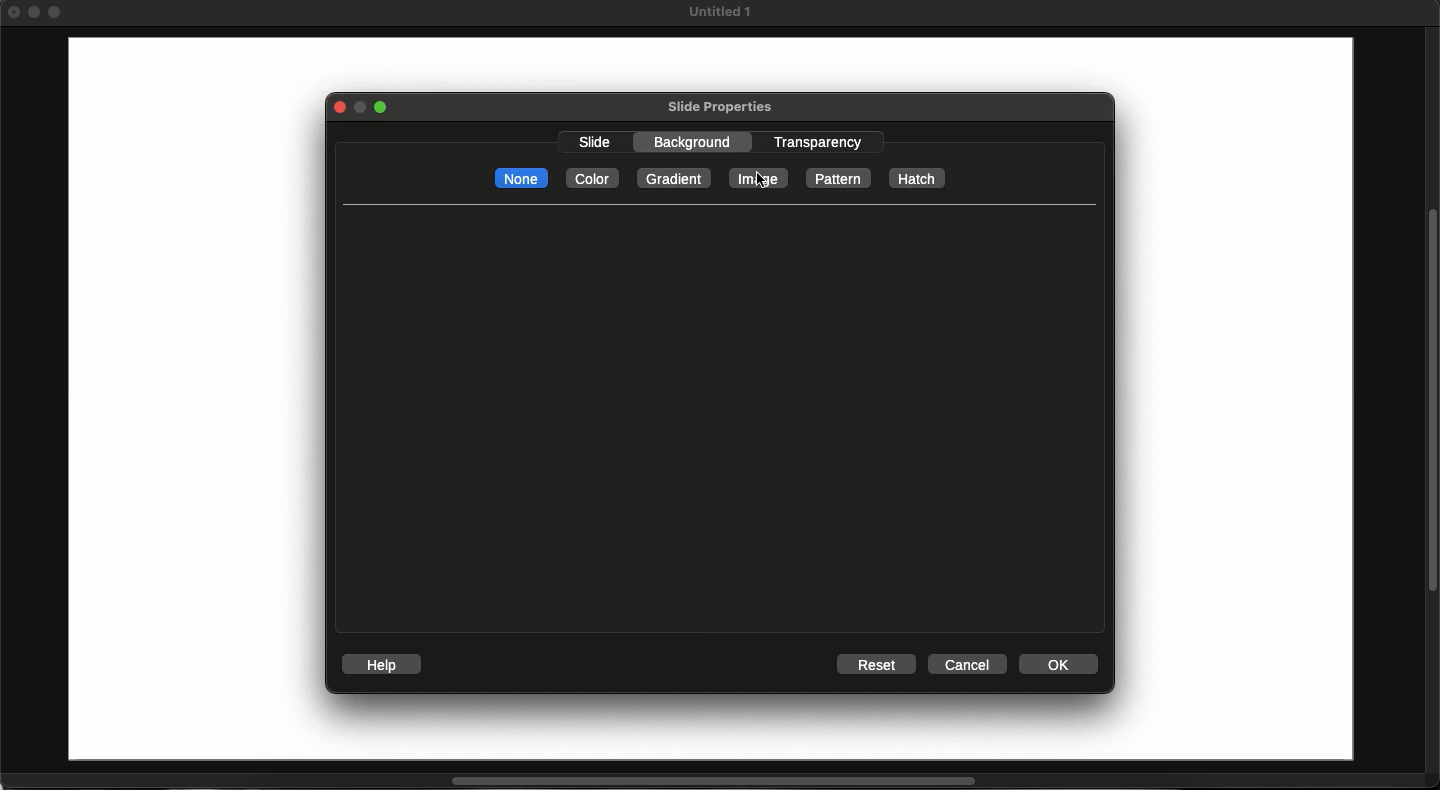 The height and width of the screenshot is (790, 1440). What do you see at coordinates (969, 664) in the screenshot?
I see `Cancel` at bounding box center [969, 664].